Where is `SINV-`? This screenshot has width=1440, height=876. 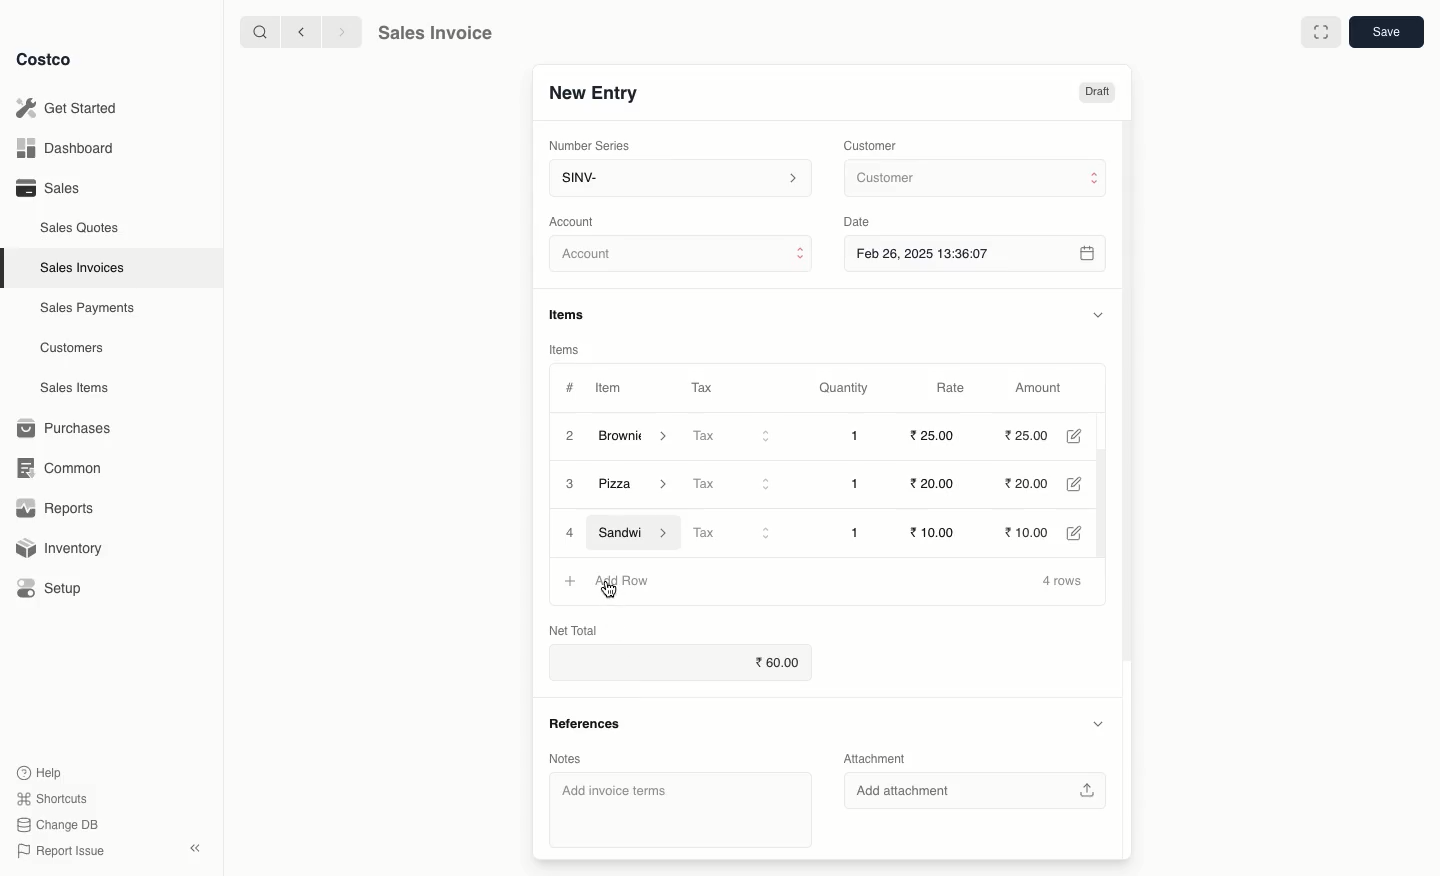 SINV- is located at coordinates (679, 180).